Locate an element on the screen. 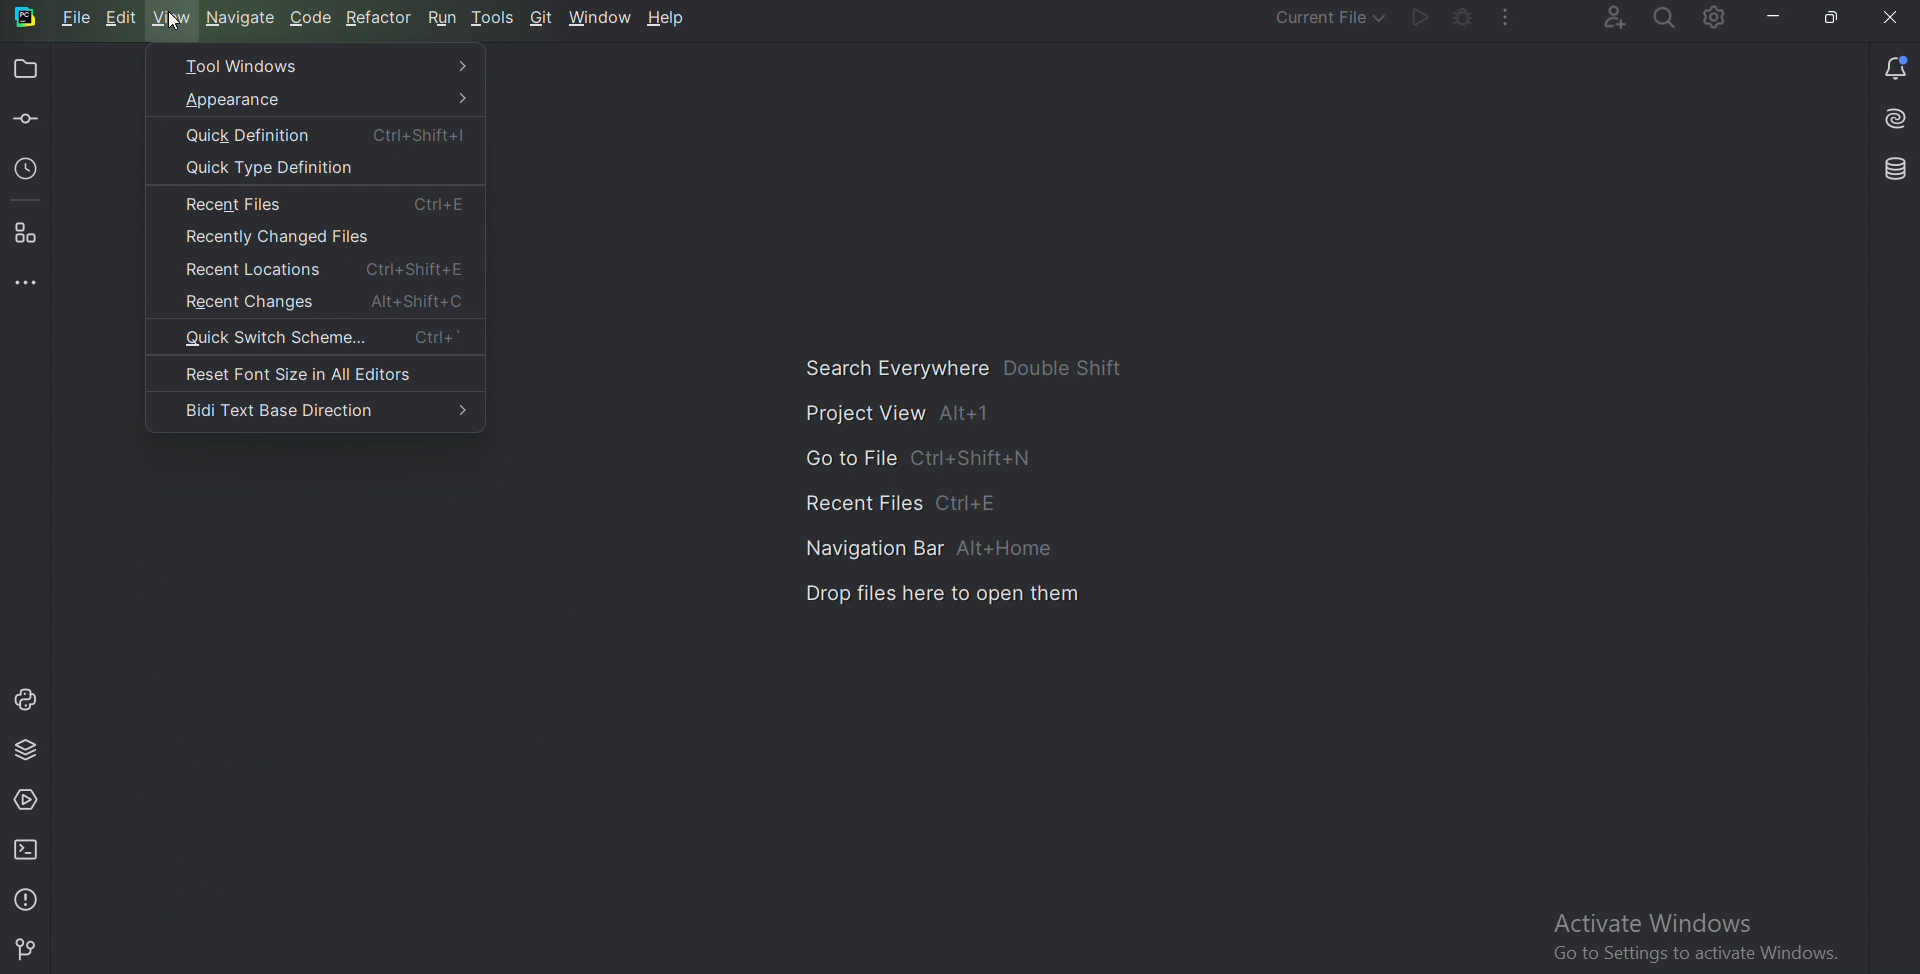  Restore down is located at coordinates (1833, 19).